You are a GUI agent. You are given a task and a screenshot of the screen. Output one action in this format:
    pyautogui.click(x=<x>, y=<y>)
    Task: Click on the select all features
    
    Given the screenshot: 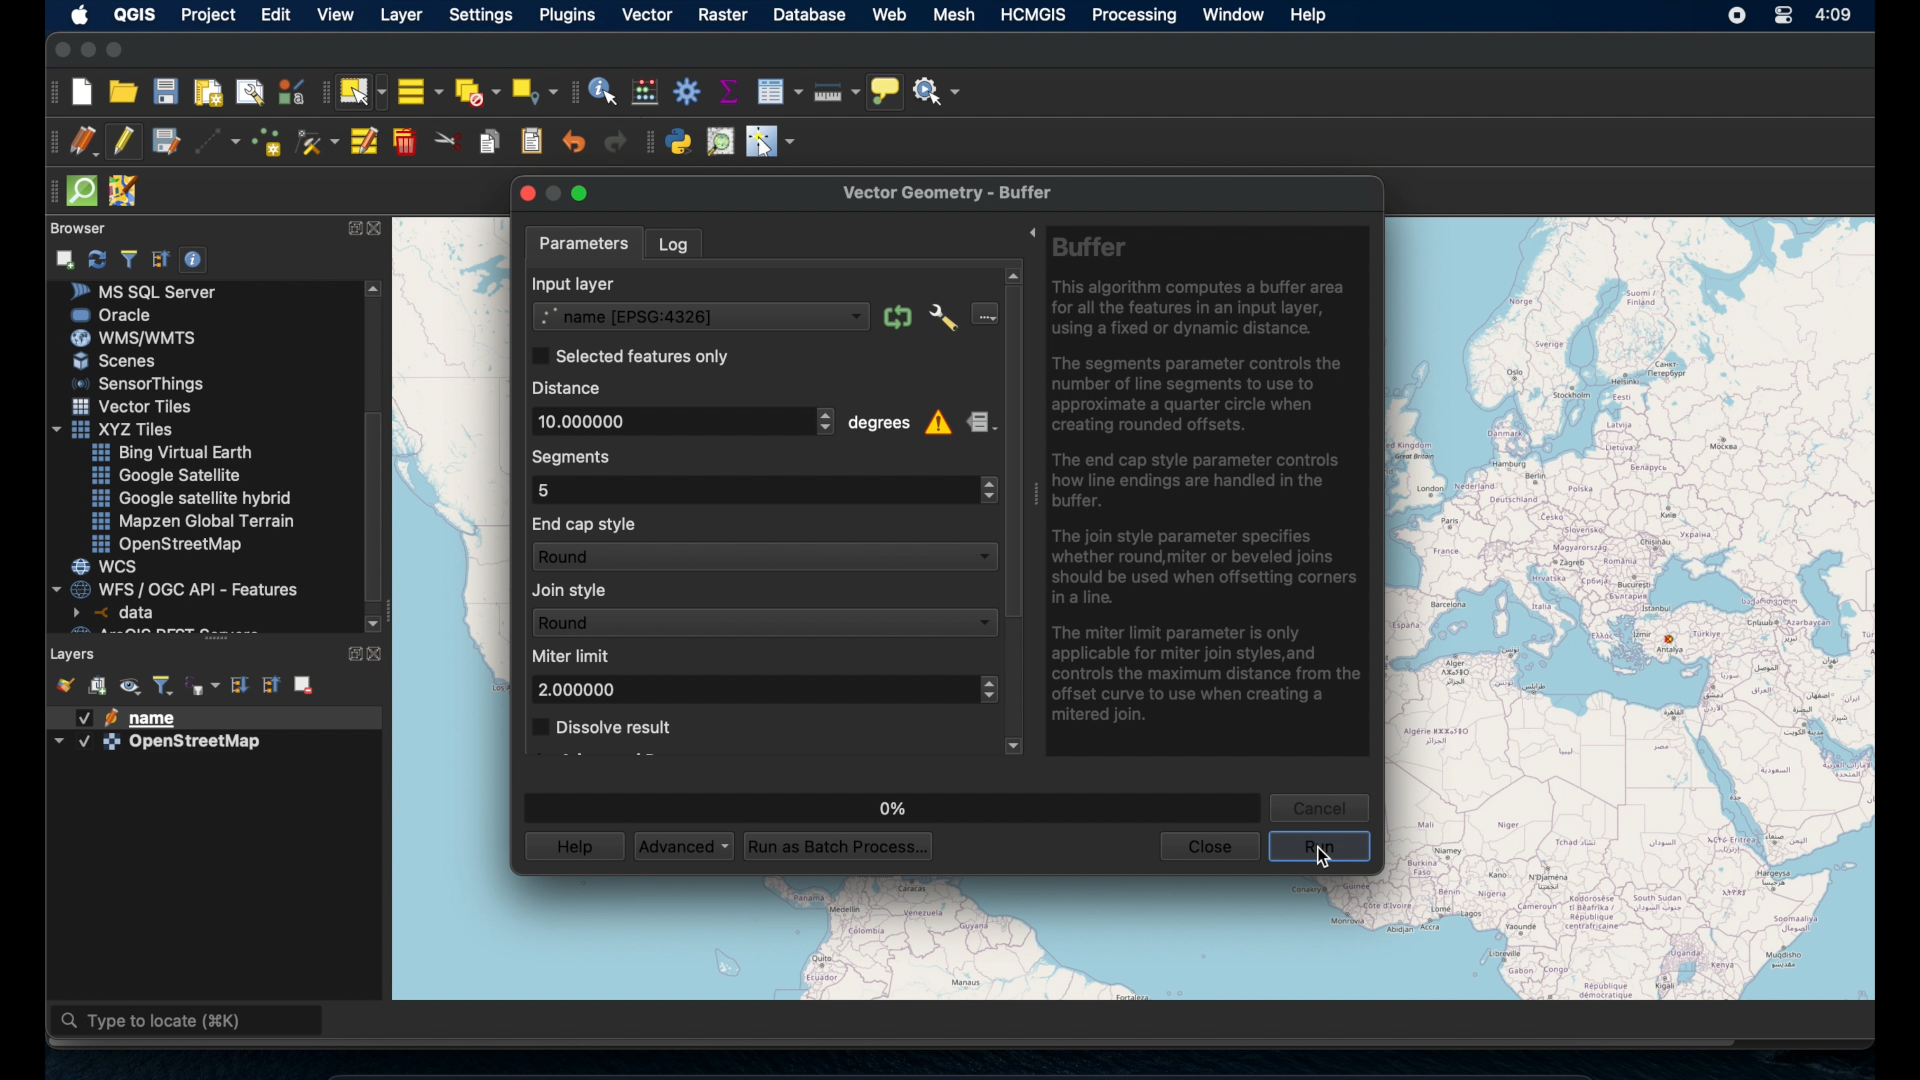 What is the action you would take?
    pyautogui.click(x=419, y=91)
    